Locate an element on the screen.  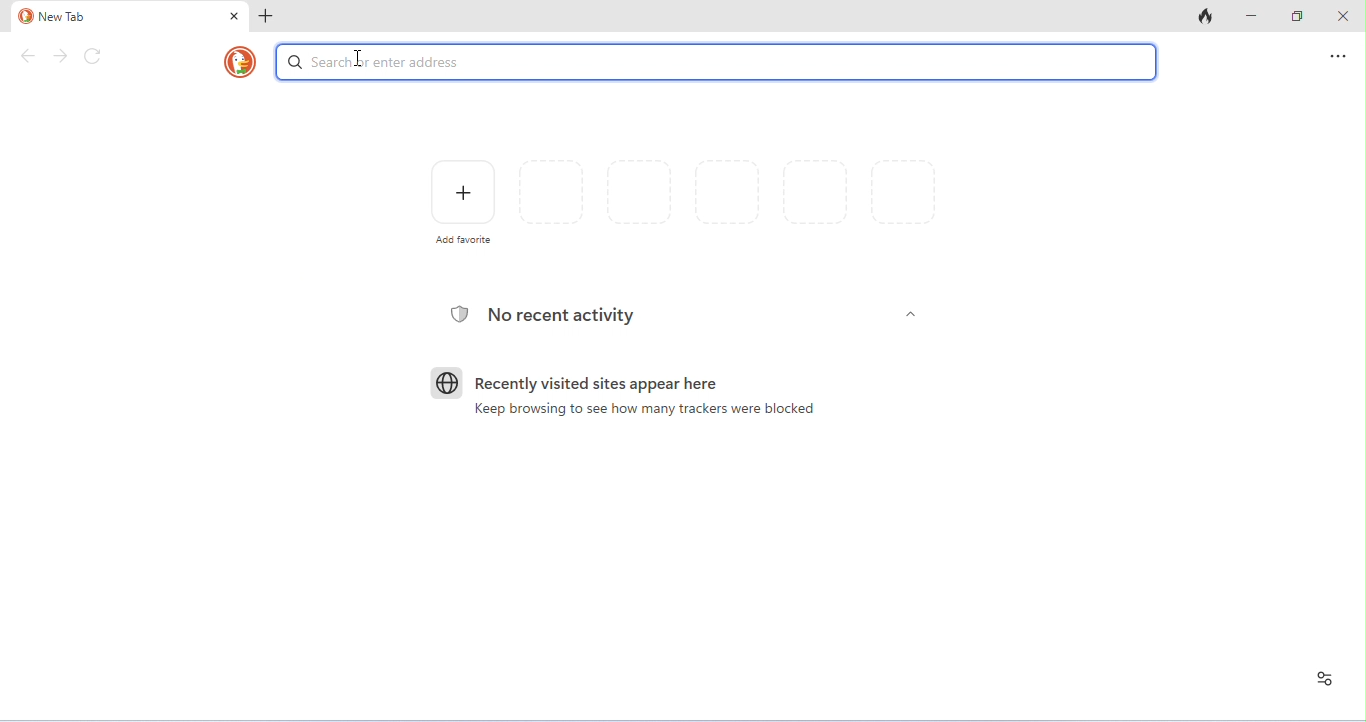
refresh is located at coordinates (94, 56).